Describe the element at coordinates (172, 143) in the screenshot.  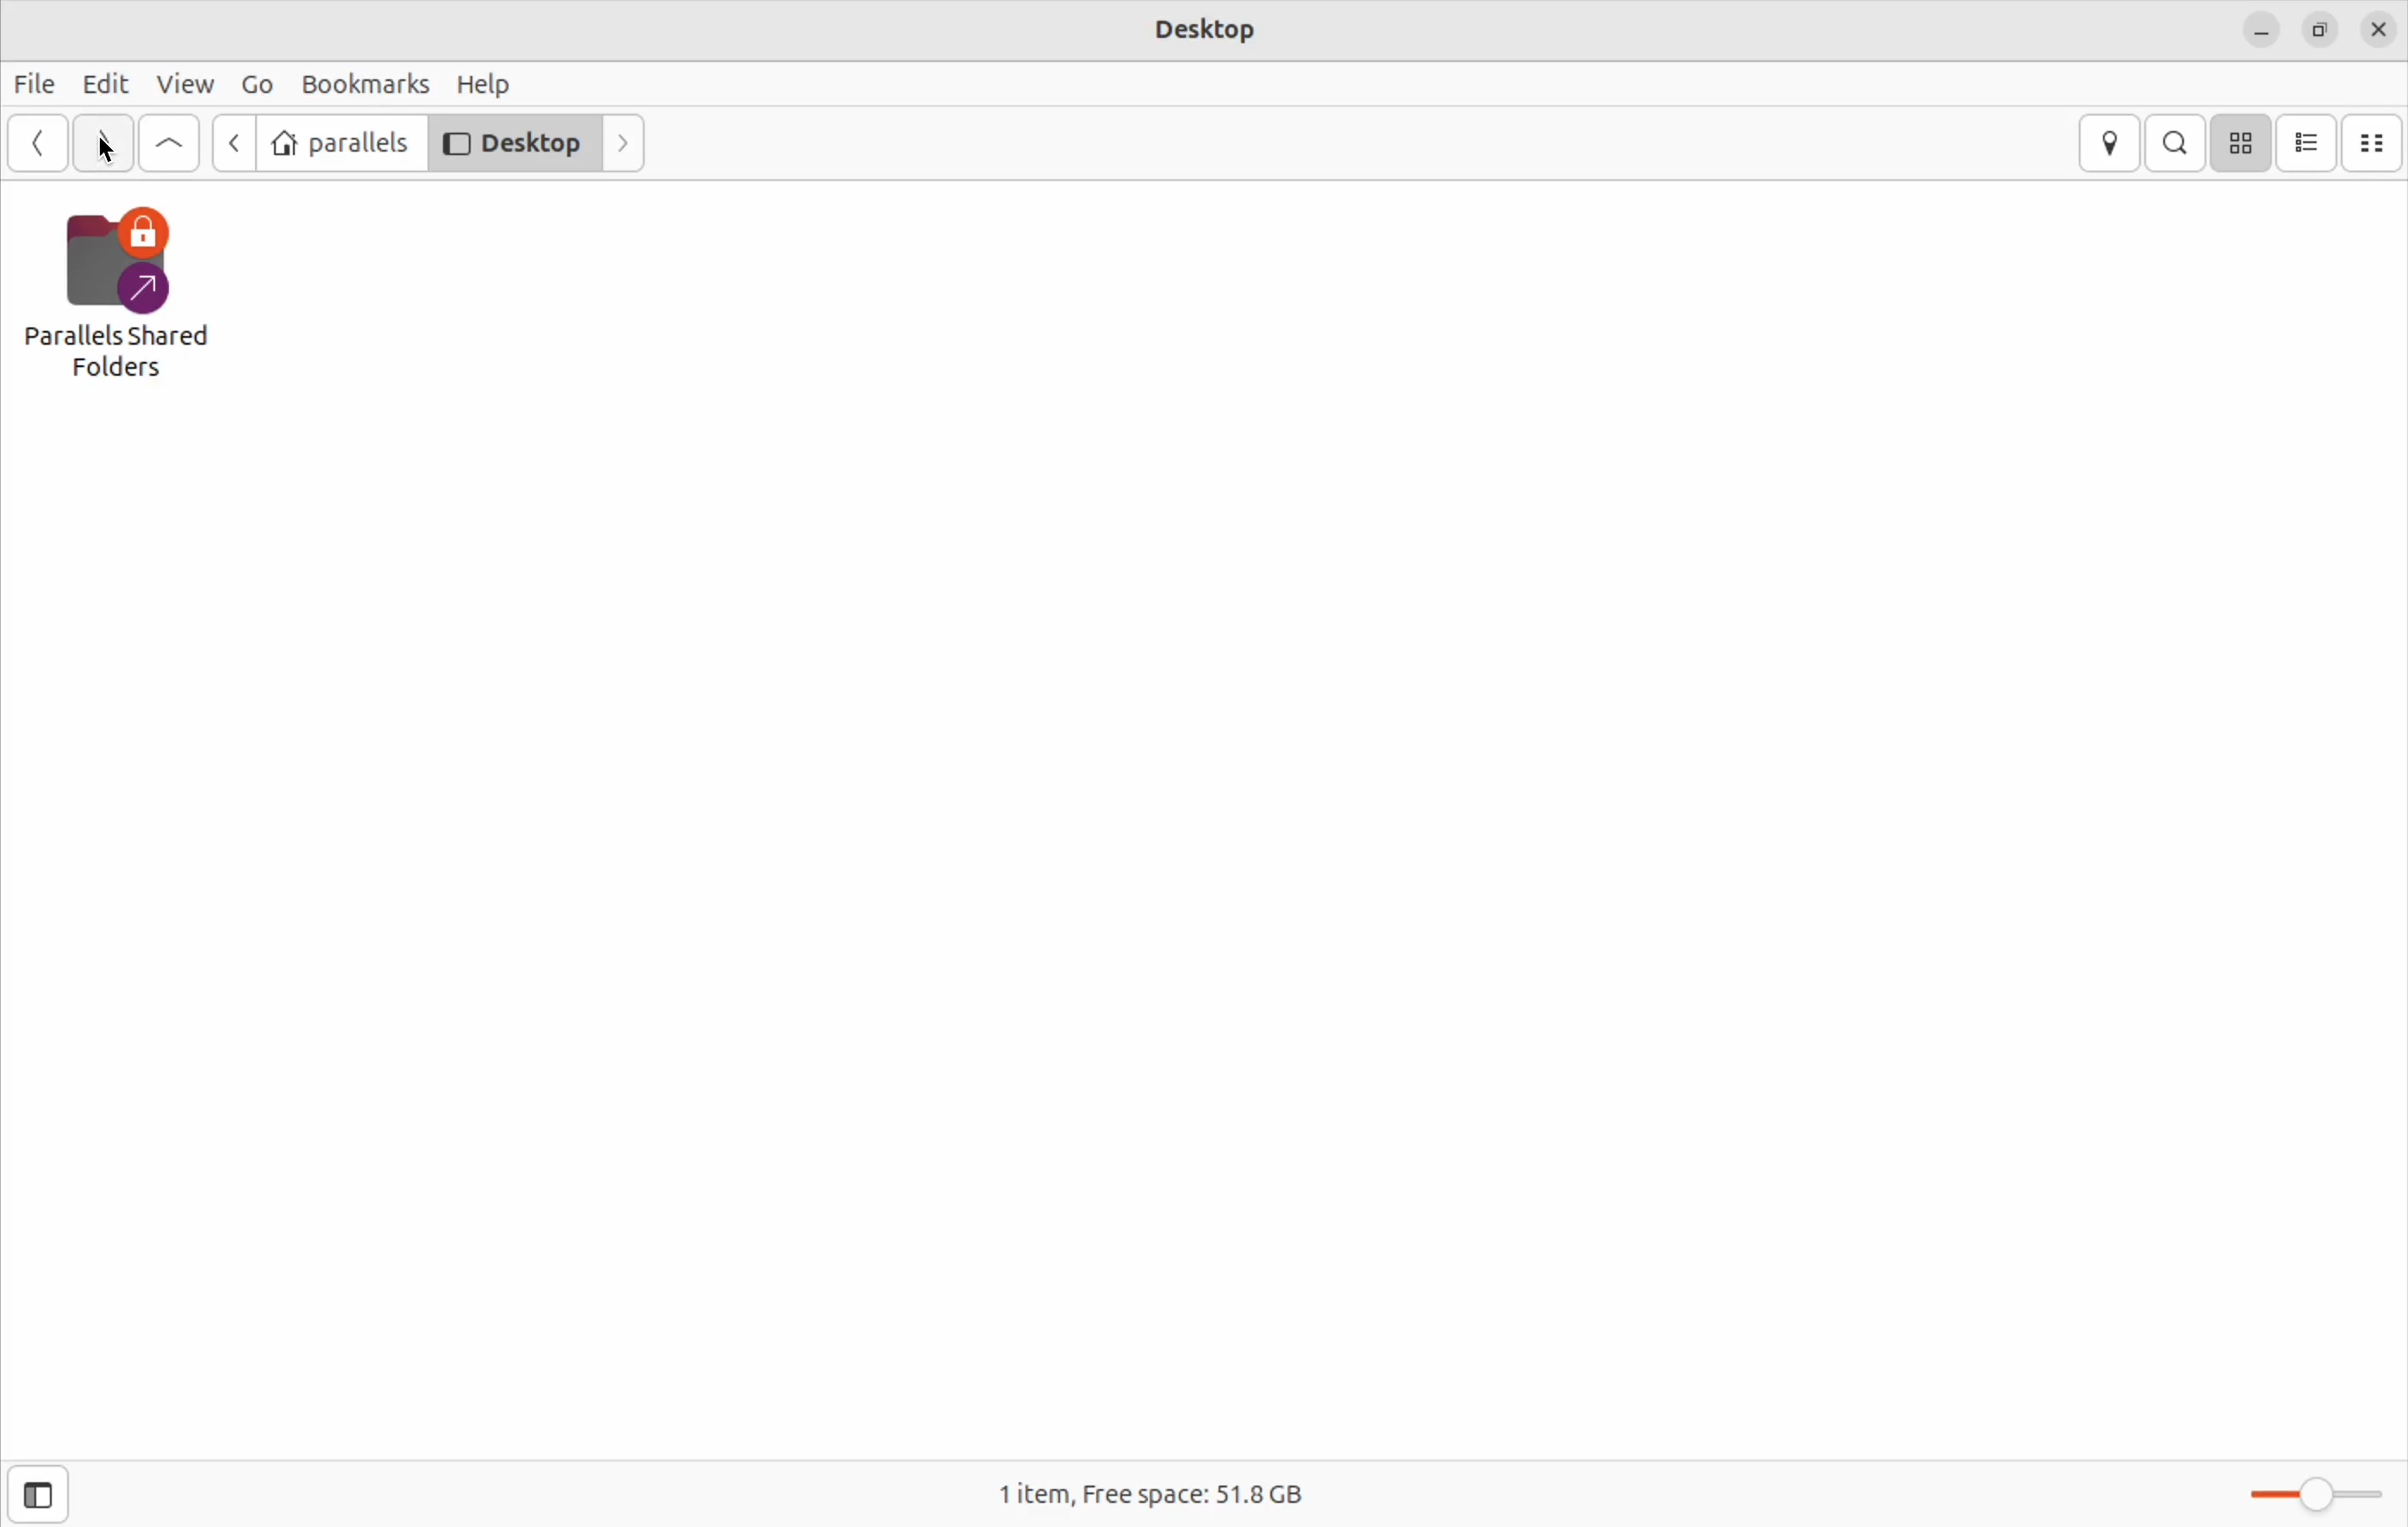
I see `Go to firstfile` at that location.